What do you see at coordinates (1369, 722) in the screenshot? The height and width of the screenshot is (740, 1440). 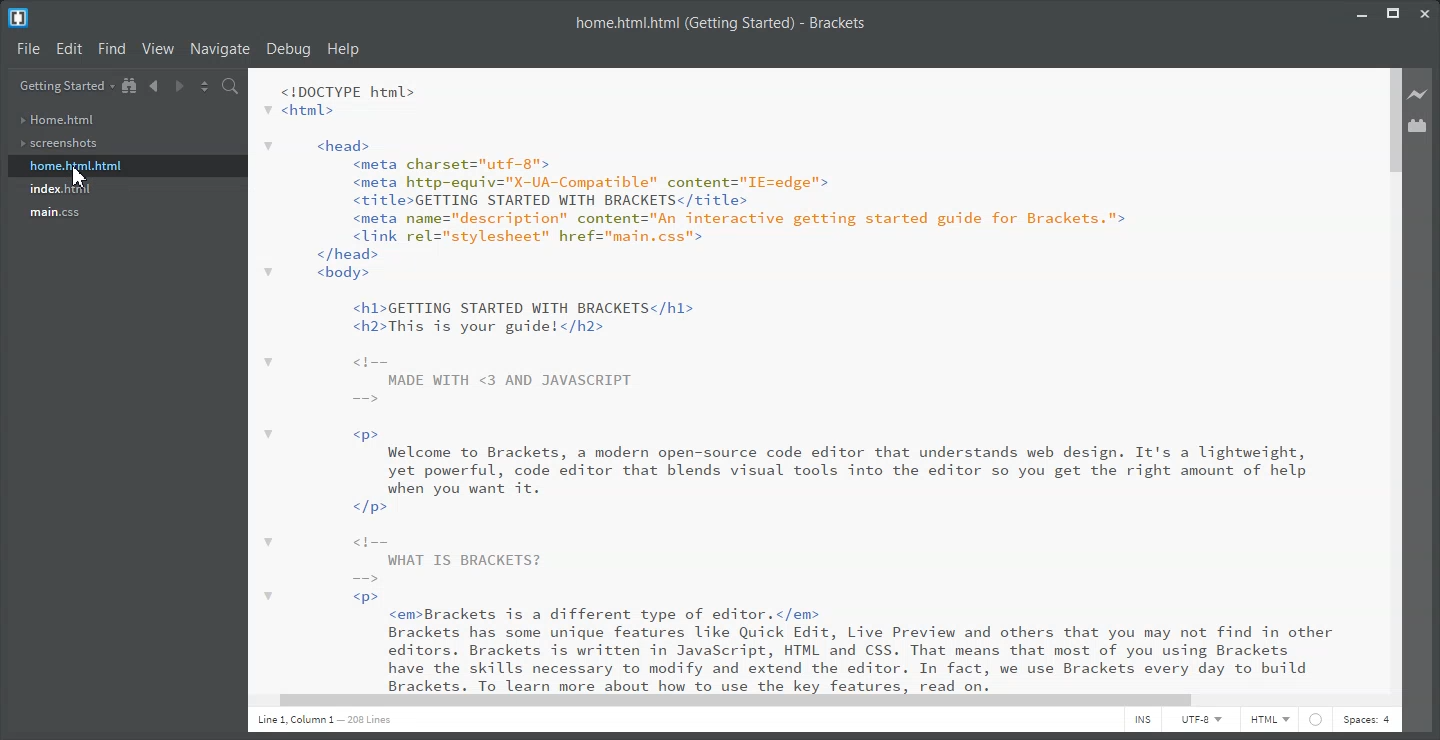 I see `Spaces: 4` at bounding box center [1369, 722].